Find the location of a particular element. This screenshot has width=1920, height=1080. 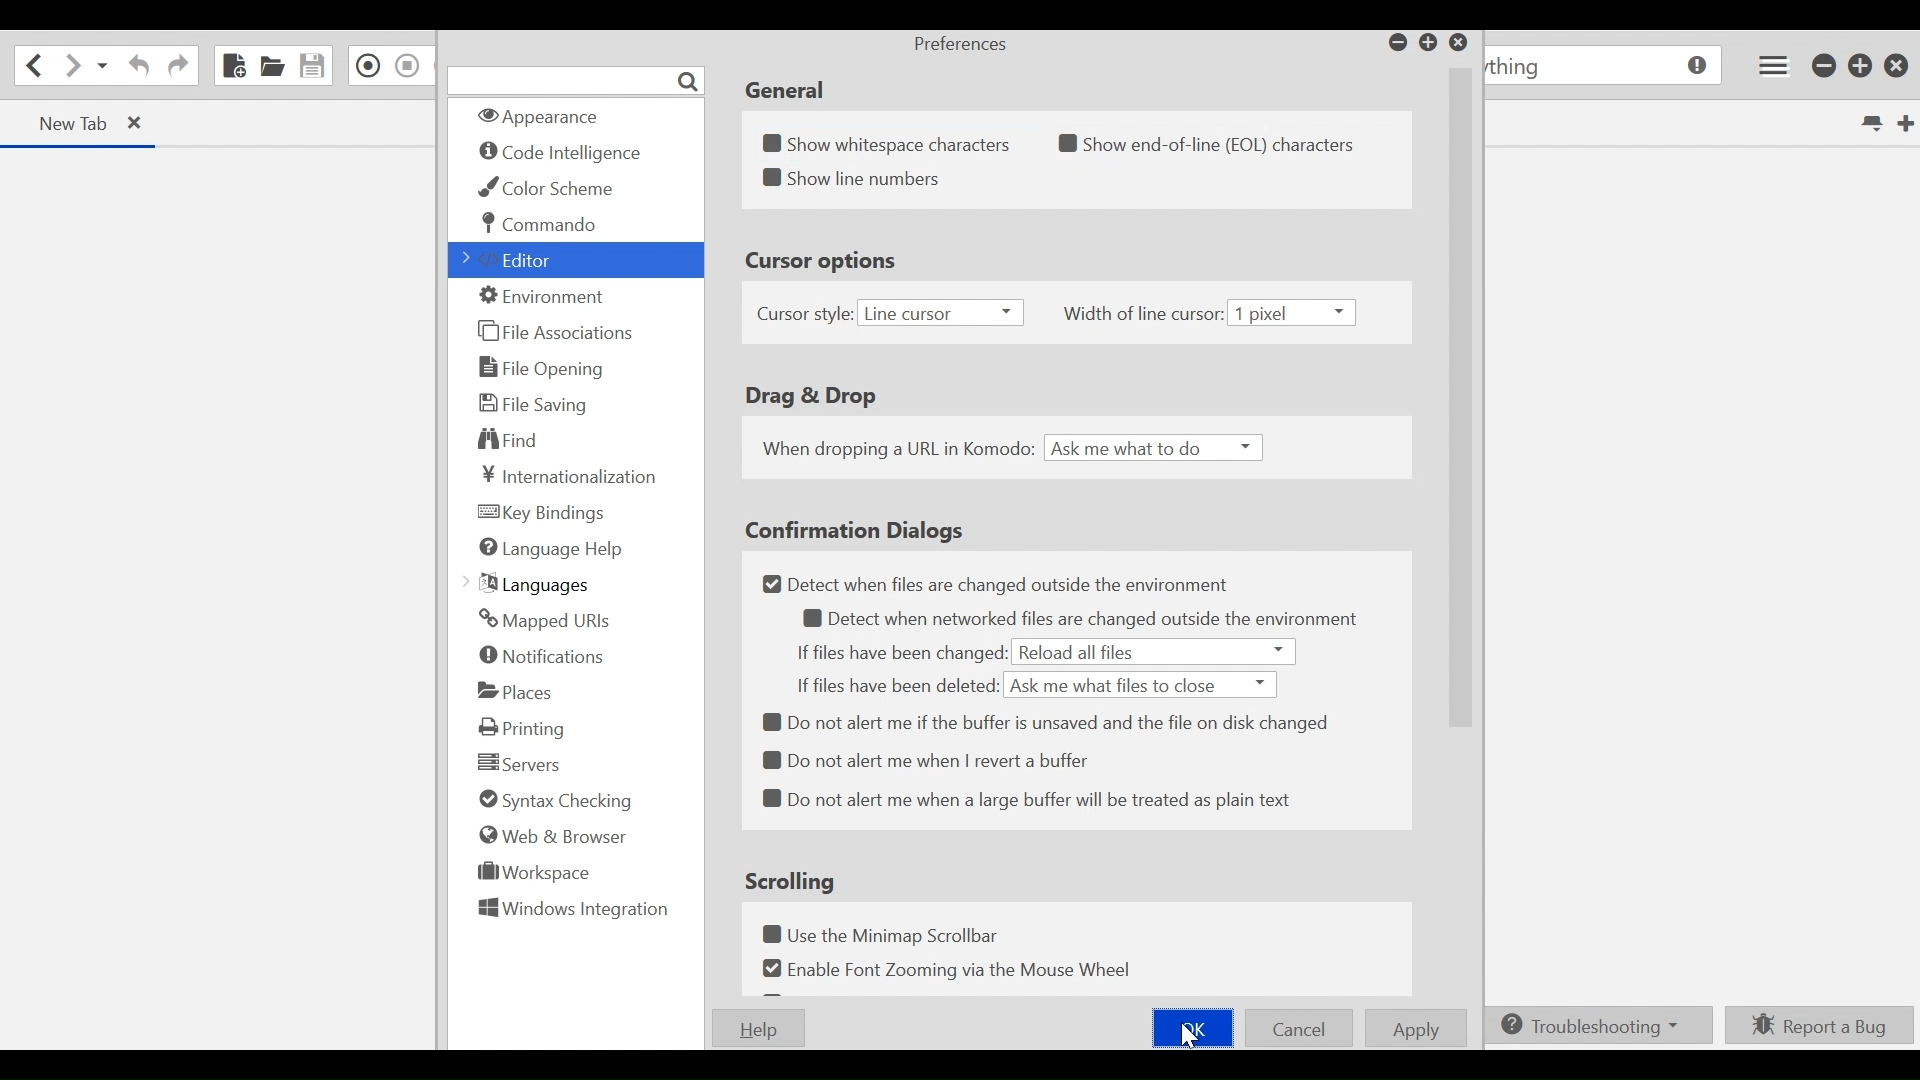

ask me what files to close is located at coordinates (1142, 684).